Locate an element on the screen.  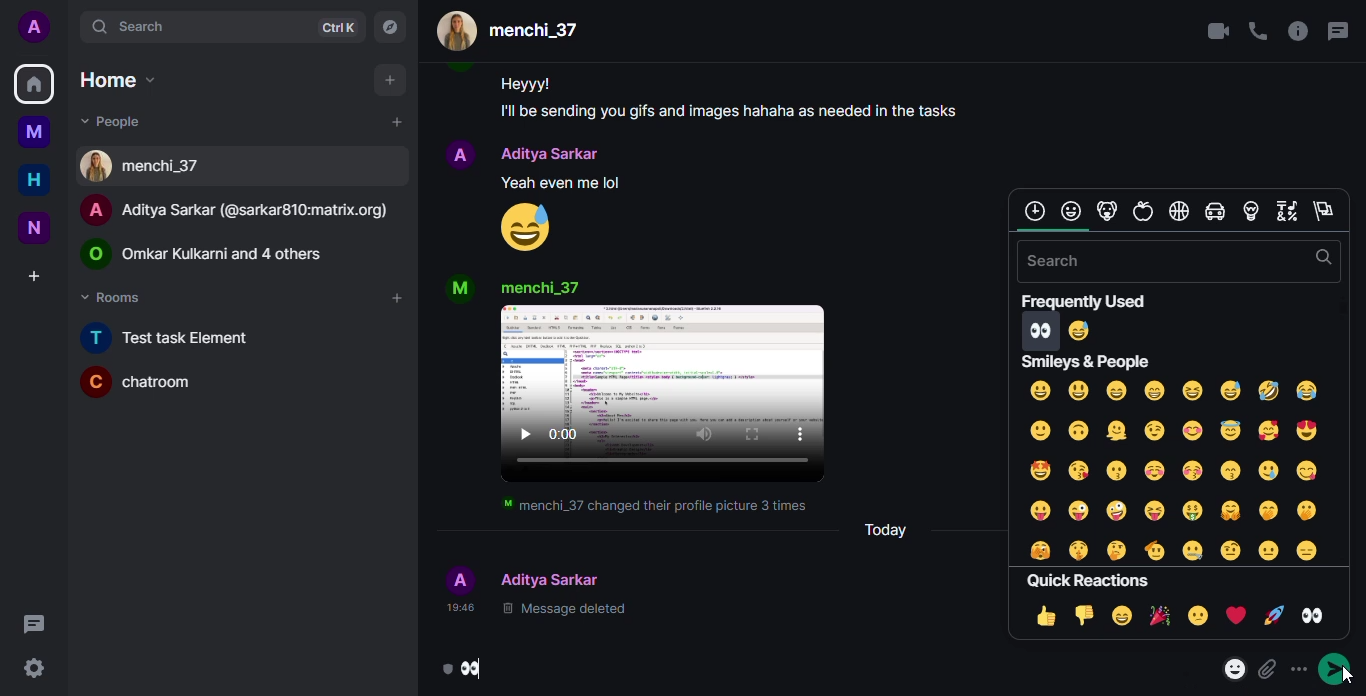
ctrlK is located at coordinates (334, 29).